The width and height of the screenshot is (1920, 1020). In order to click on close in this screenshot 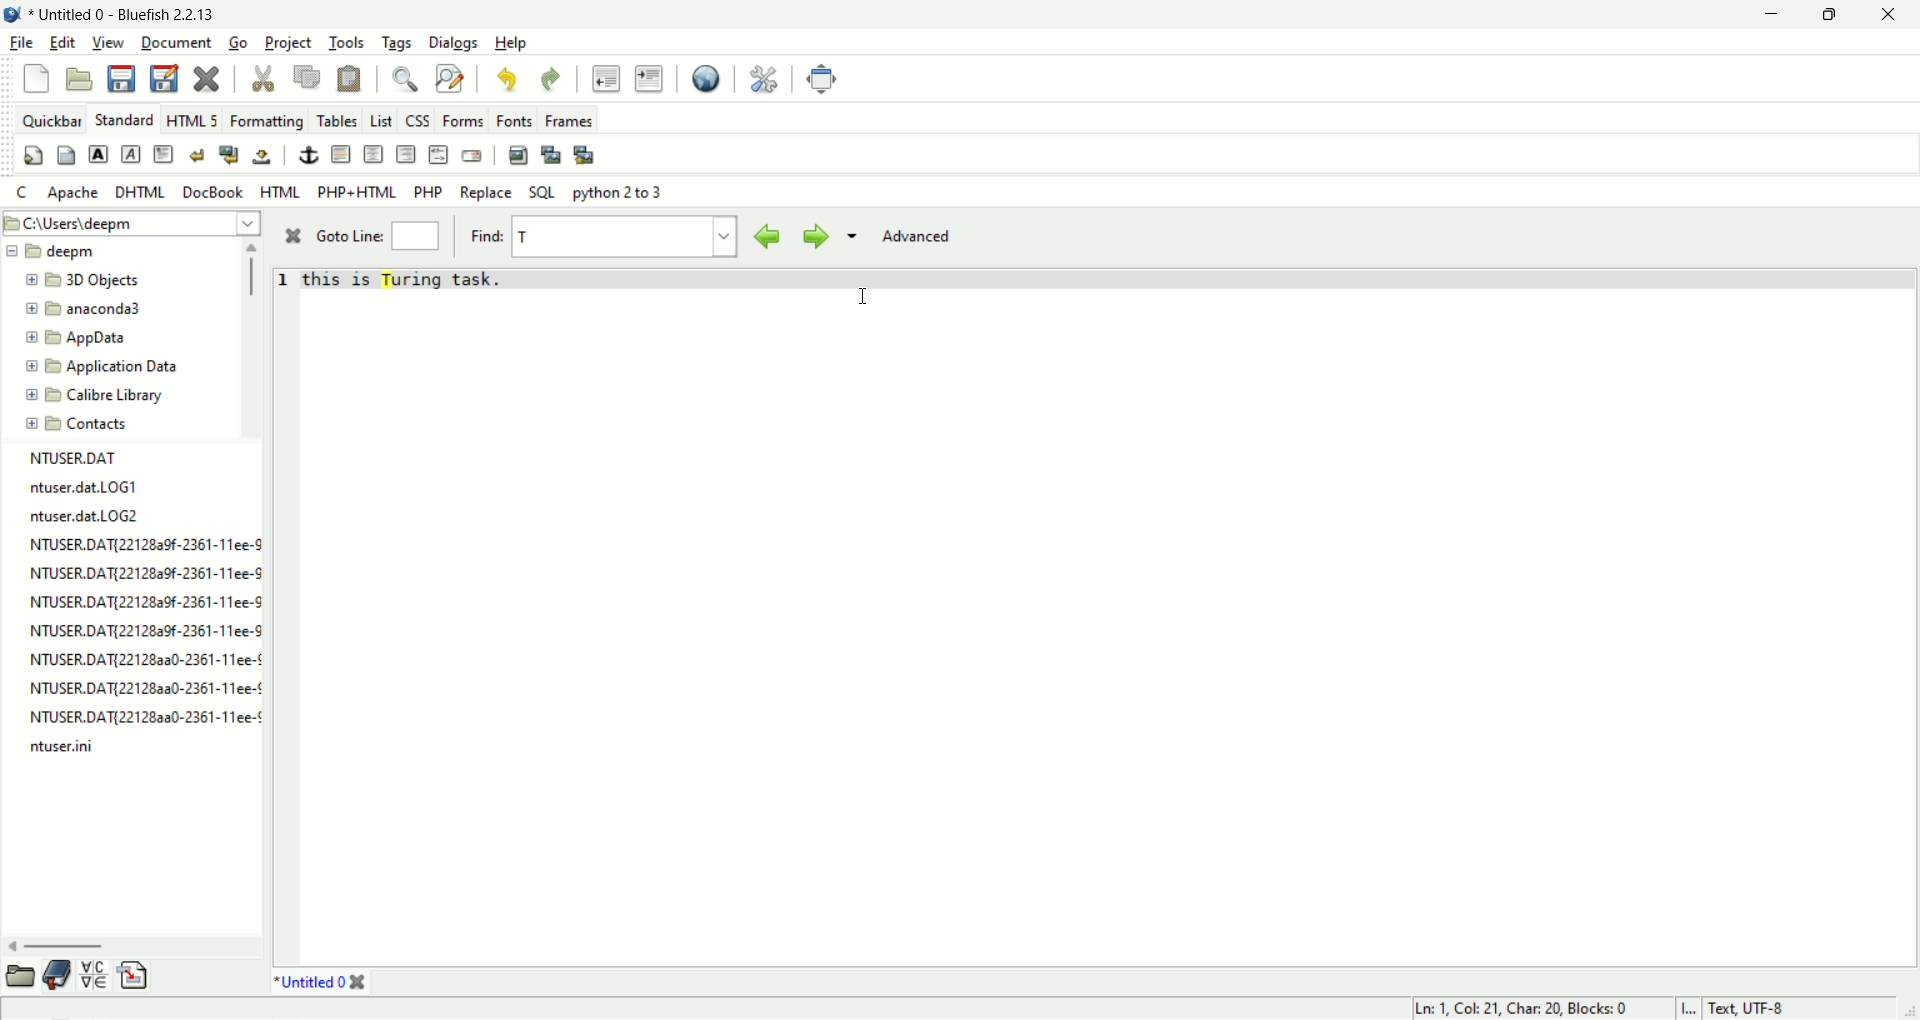, I will do `click(1897, 15)`.